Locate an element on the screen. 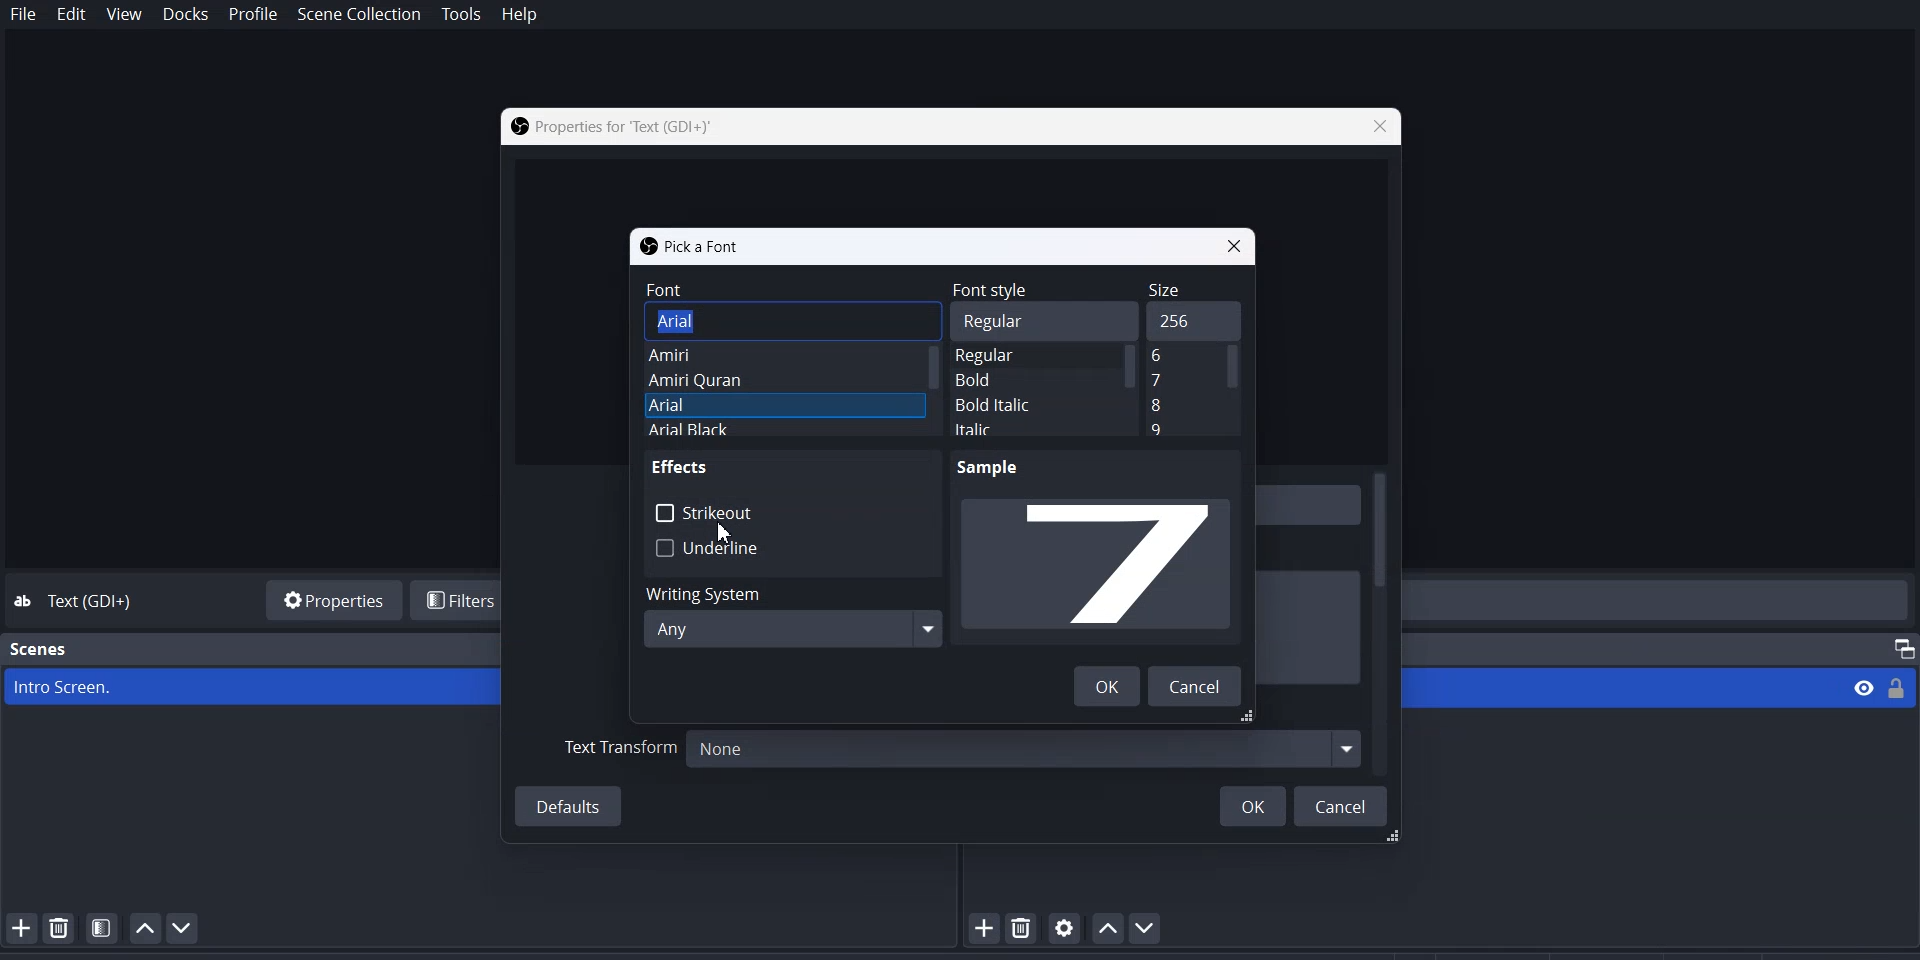 The image size is (1920, 960). Underline is located at coordinates (705, 547).